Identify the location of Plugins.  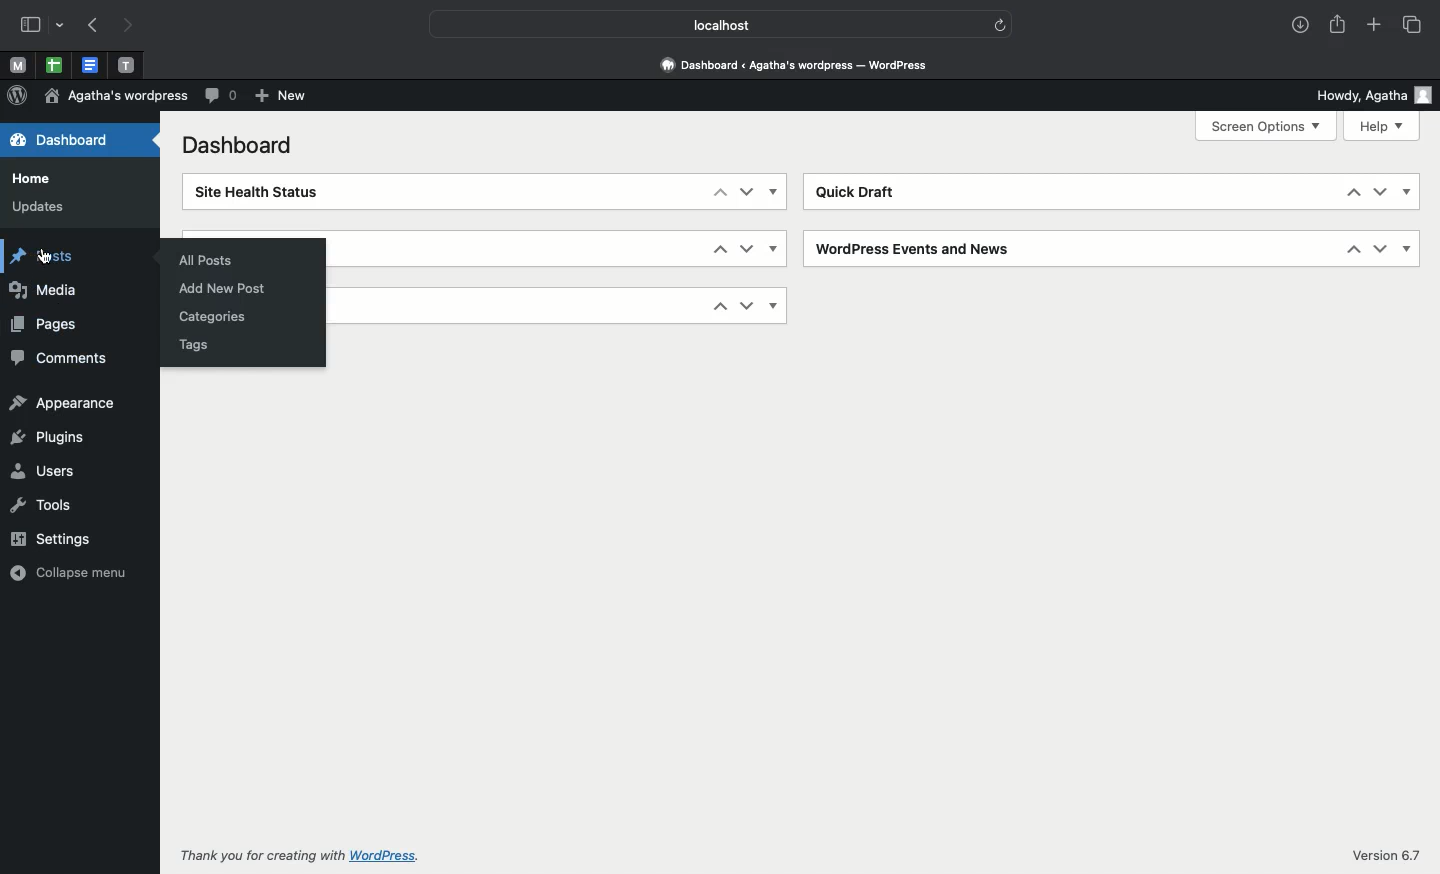
(46, 438).